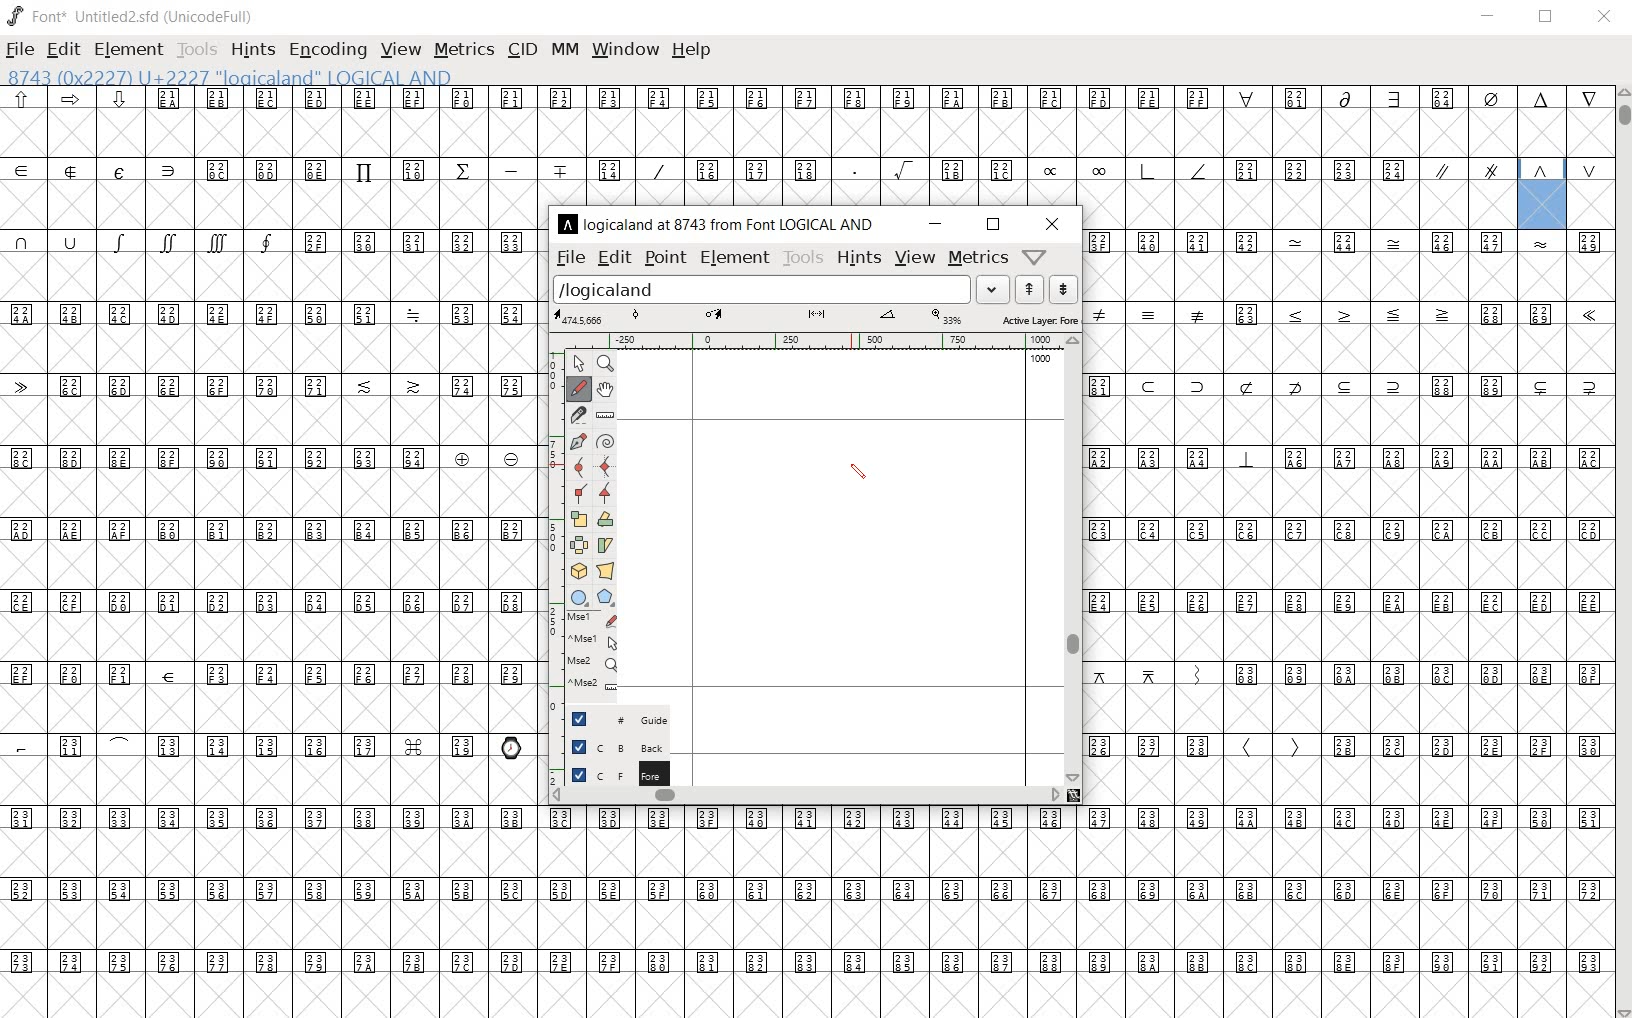  What do you see at coordinates (578, 492) in the screenshot?
I see `Add a corner point` at bounding box center [578, 492].